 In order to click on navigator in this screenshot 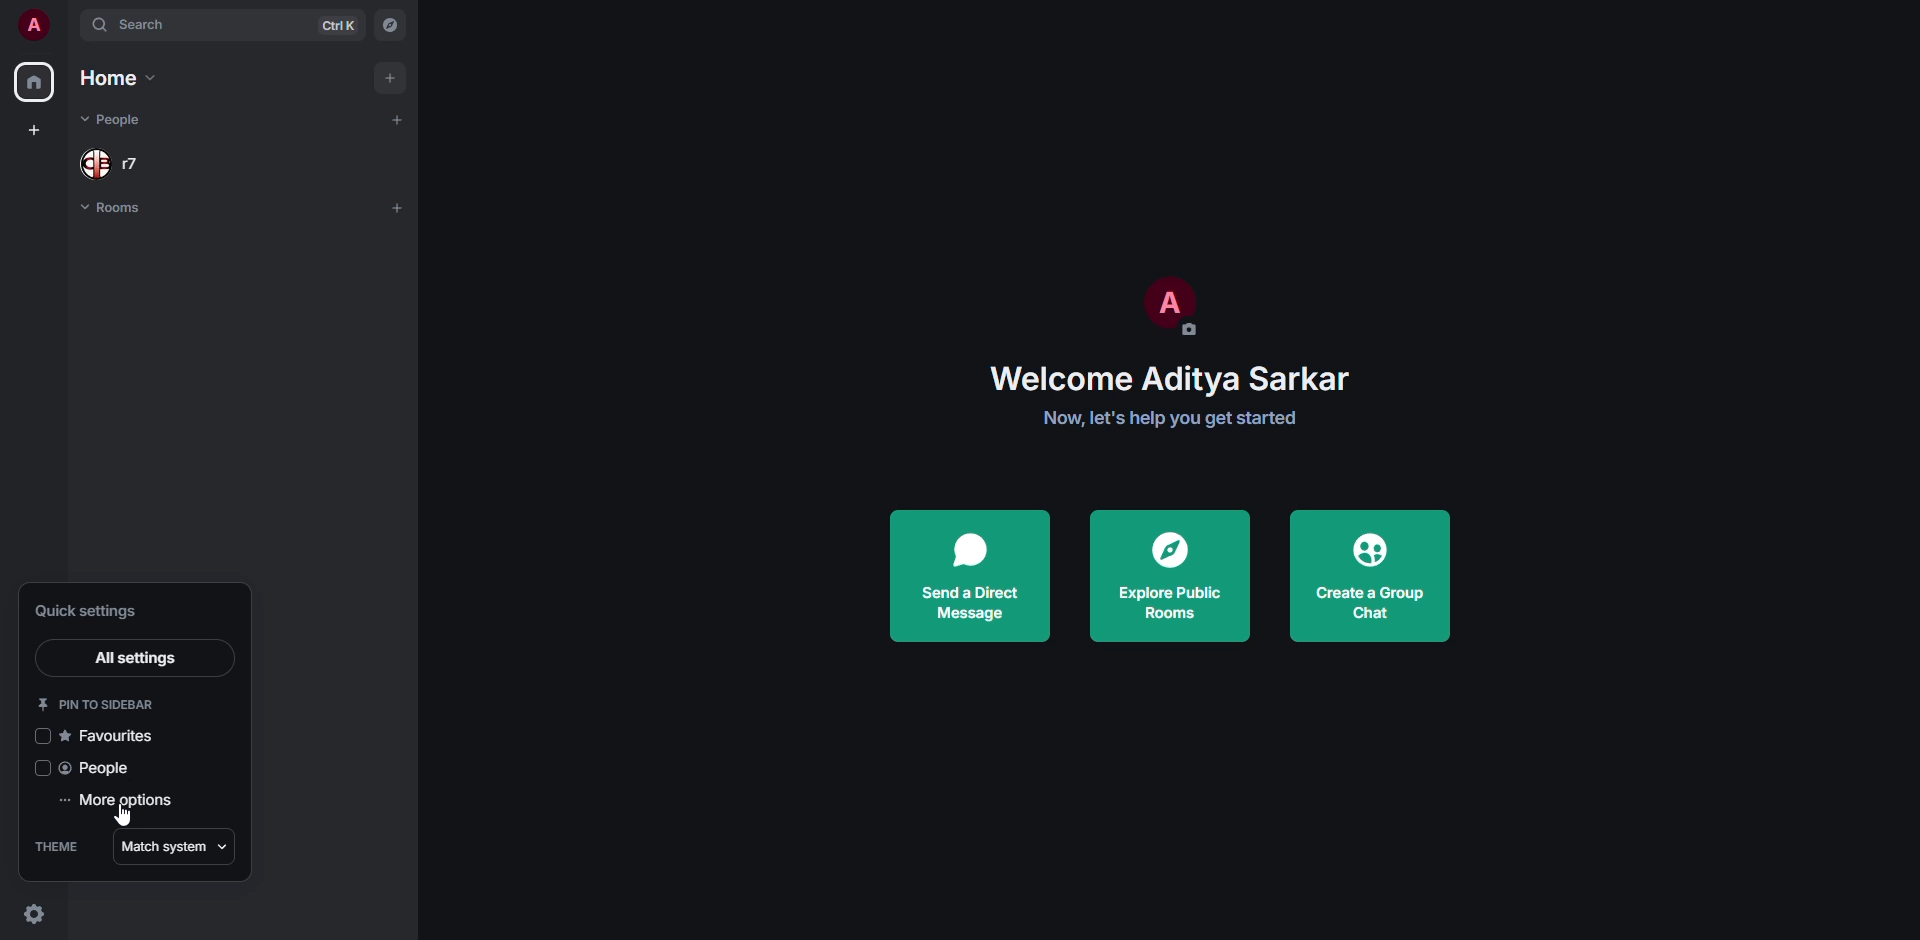, I will do `click(390, 25)`.